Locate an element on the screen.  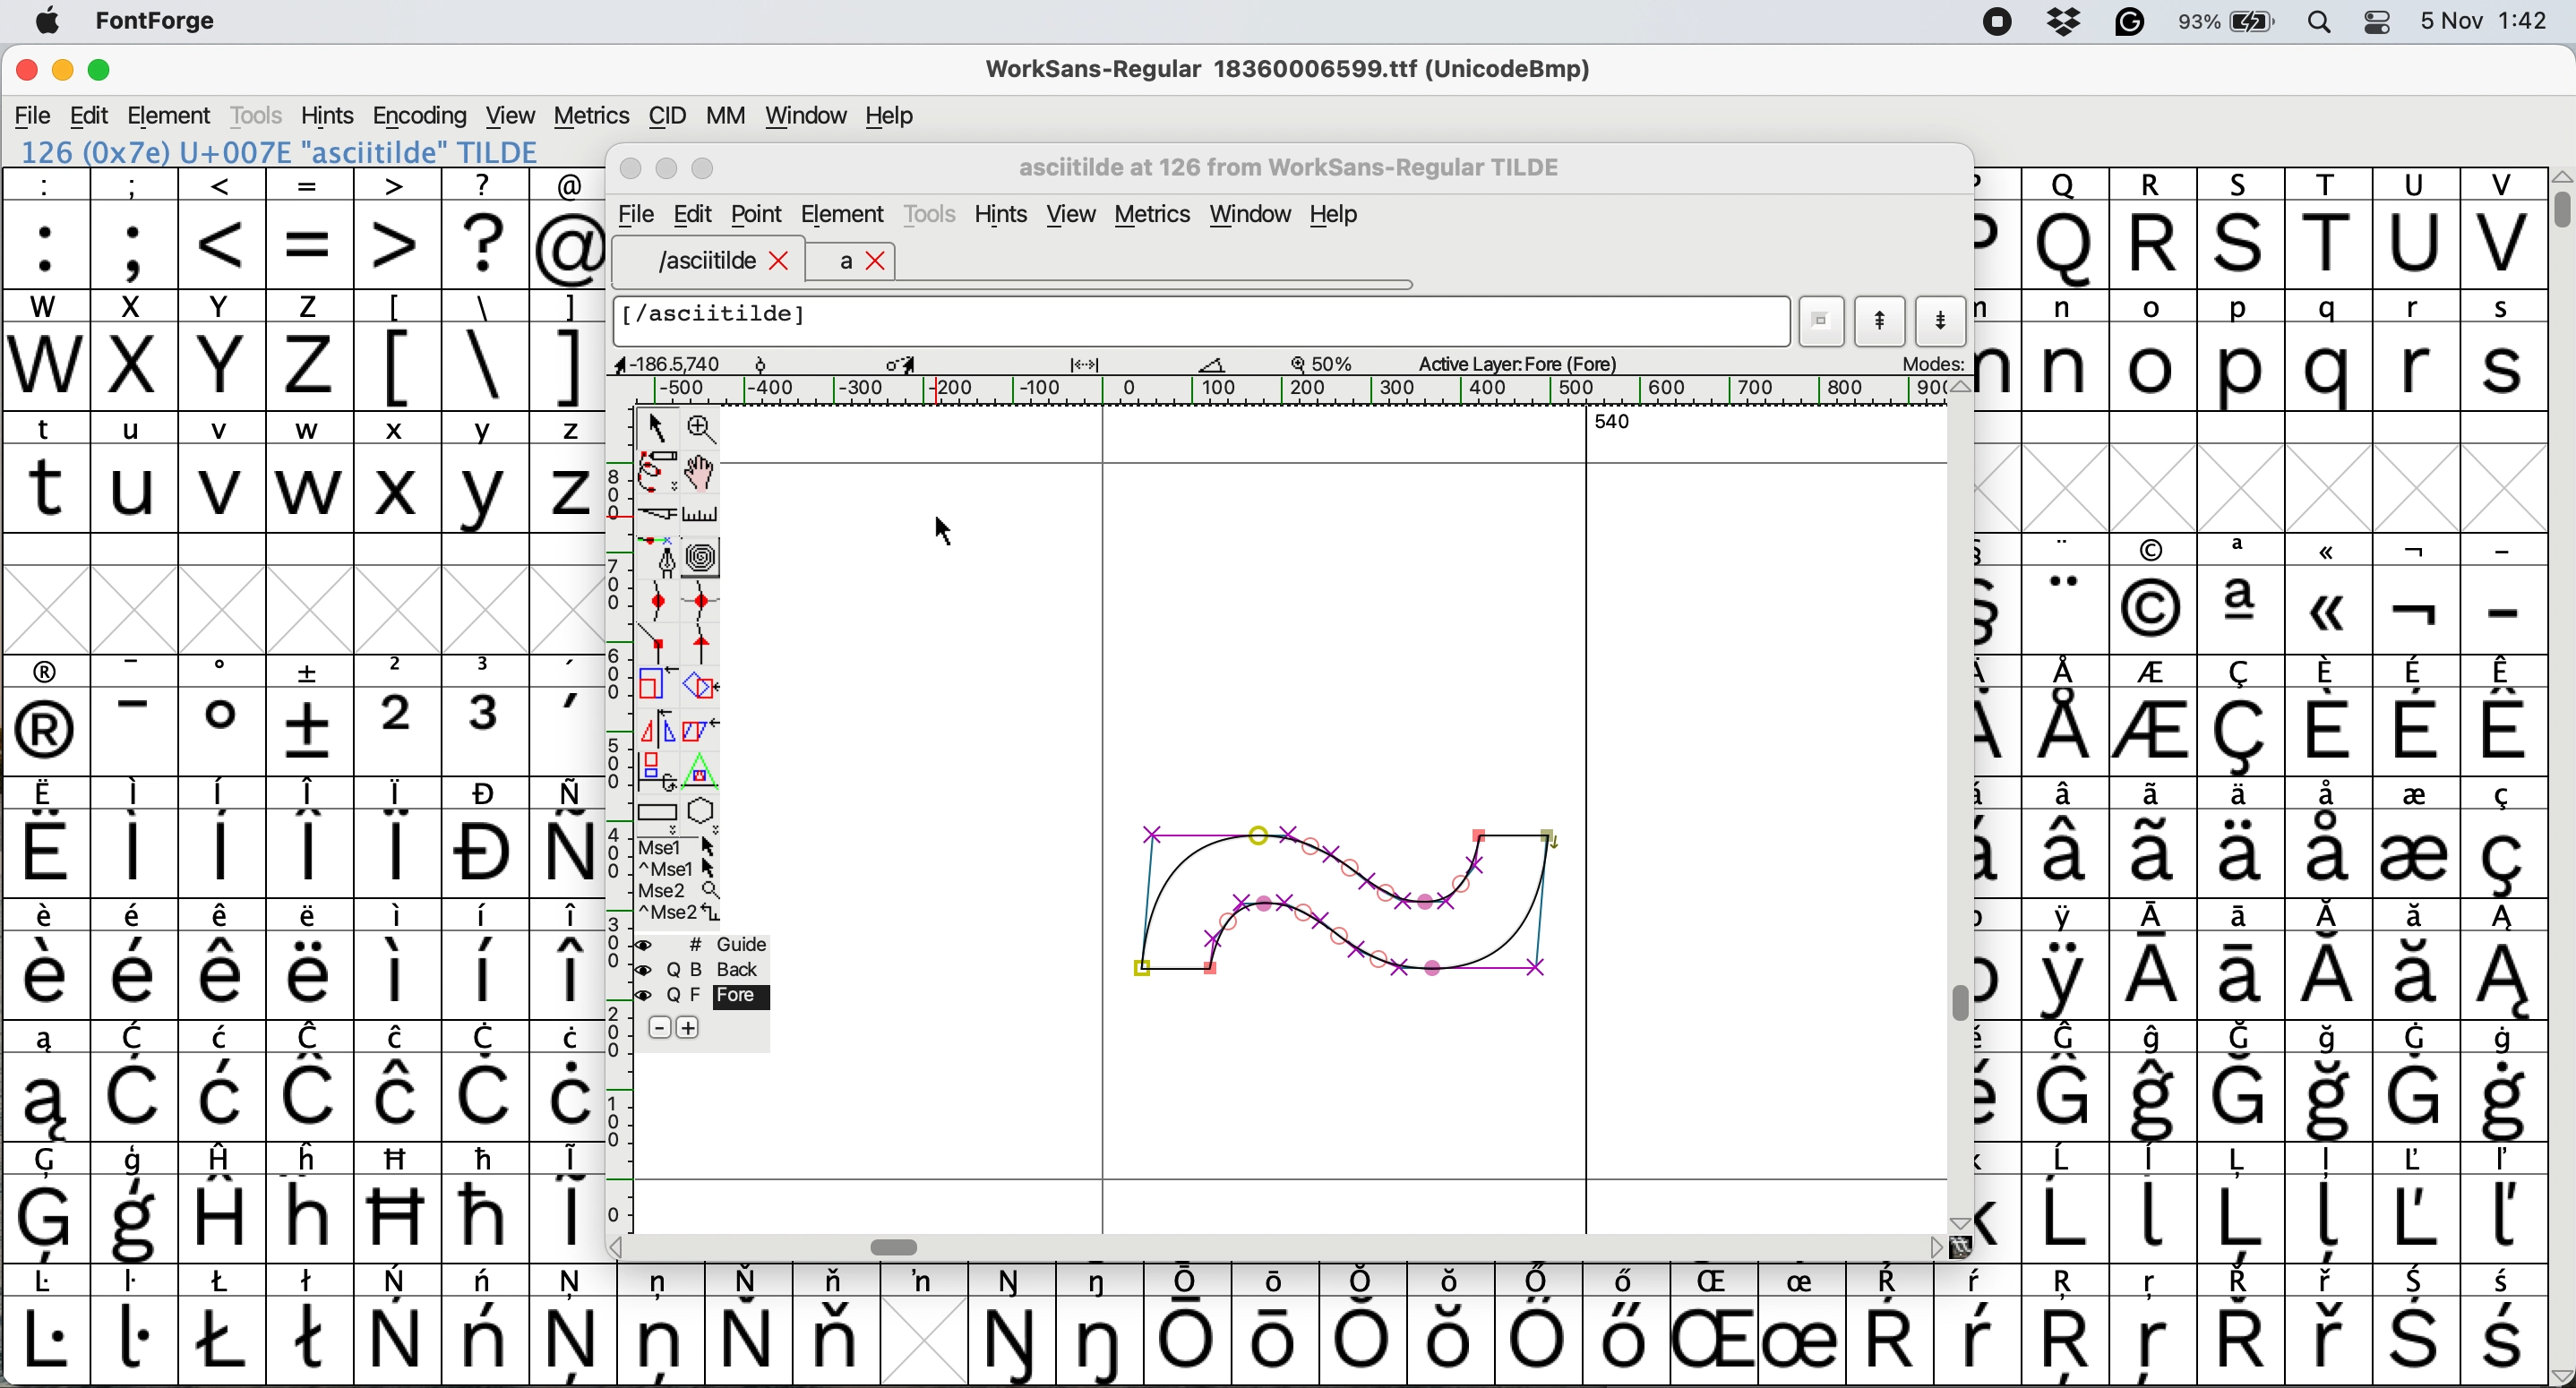
symbol is located at coordinates (133, 838).